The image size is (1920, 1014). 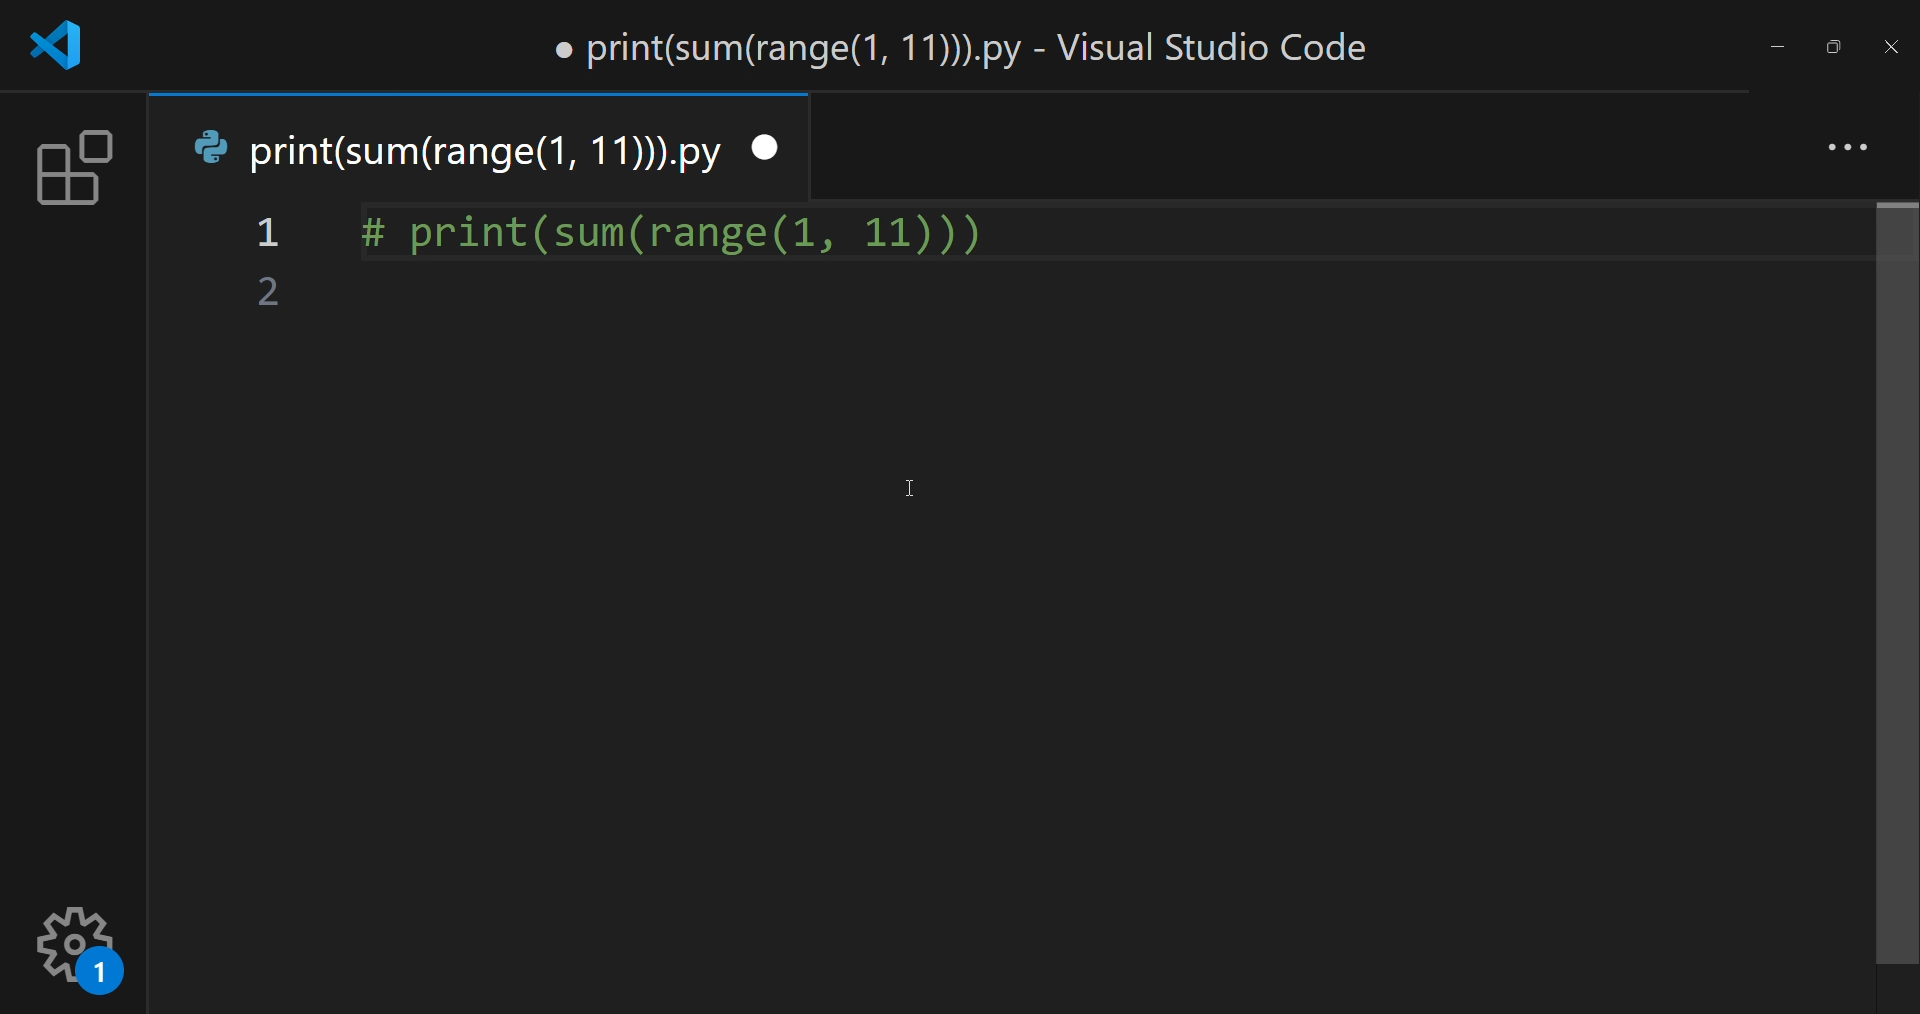 What do you see at coordinates (458, 150) in the screenshot?
I see `print(sum(range(1, 11))).py` at bounding box center [458, 150].